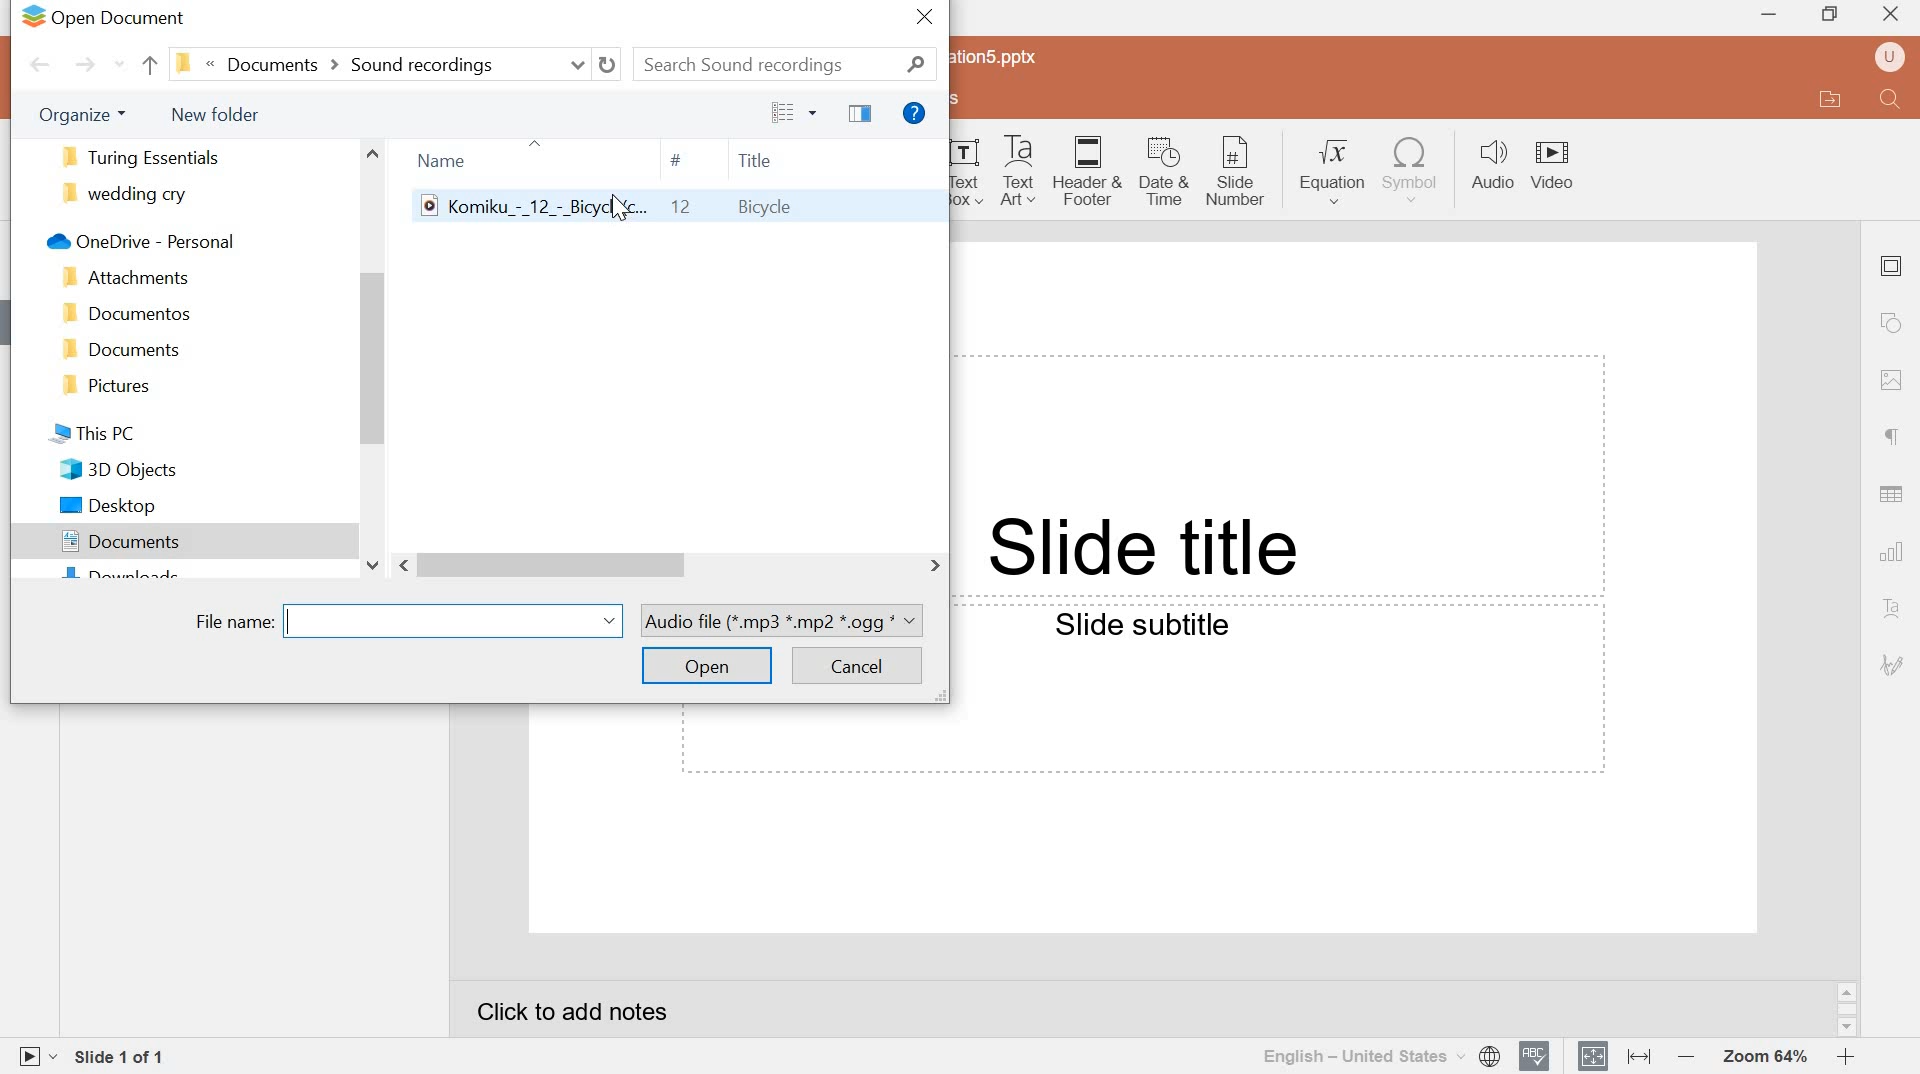 This screenshot has height=1074, width=1920. I want to click on new folder, so click(214, 114).